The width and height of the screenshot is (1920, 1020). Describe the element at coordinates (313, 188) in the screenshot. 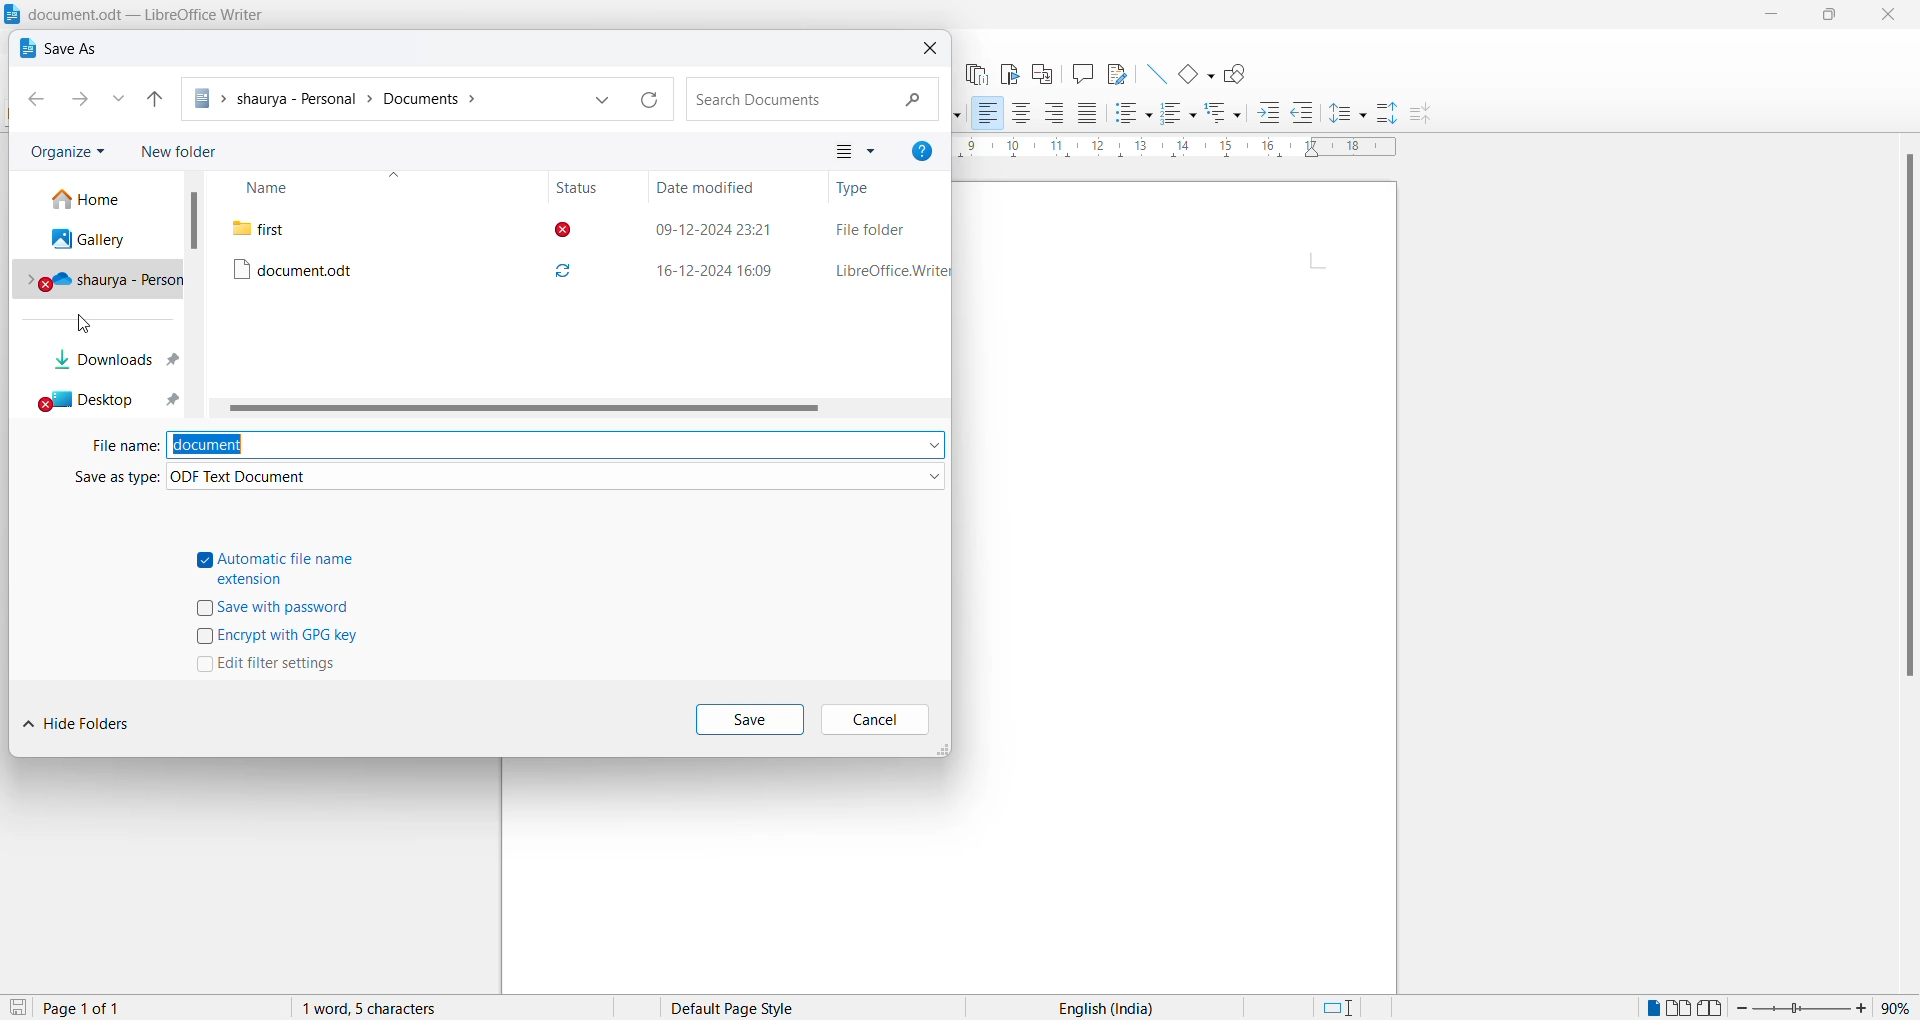

I see `Name heading` at that location.